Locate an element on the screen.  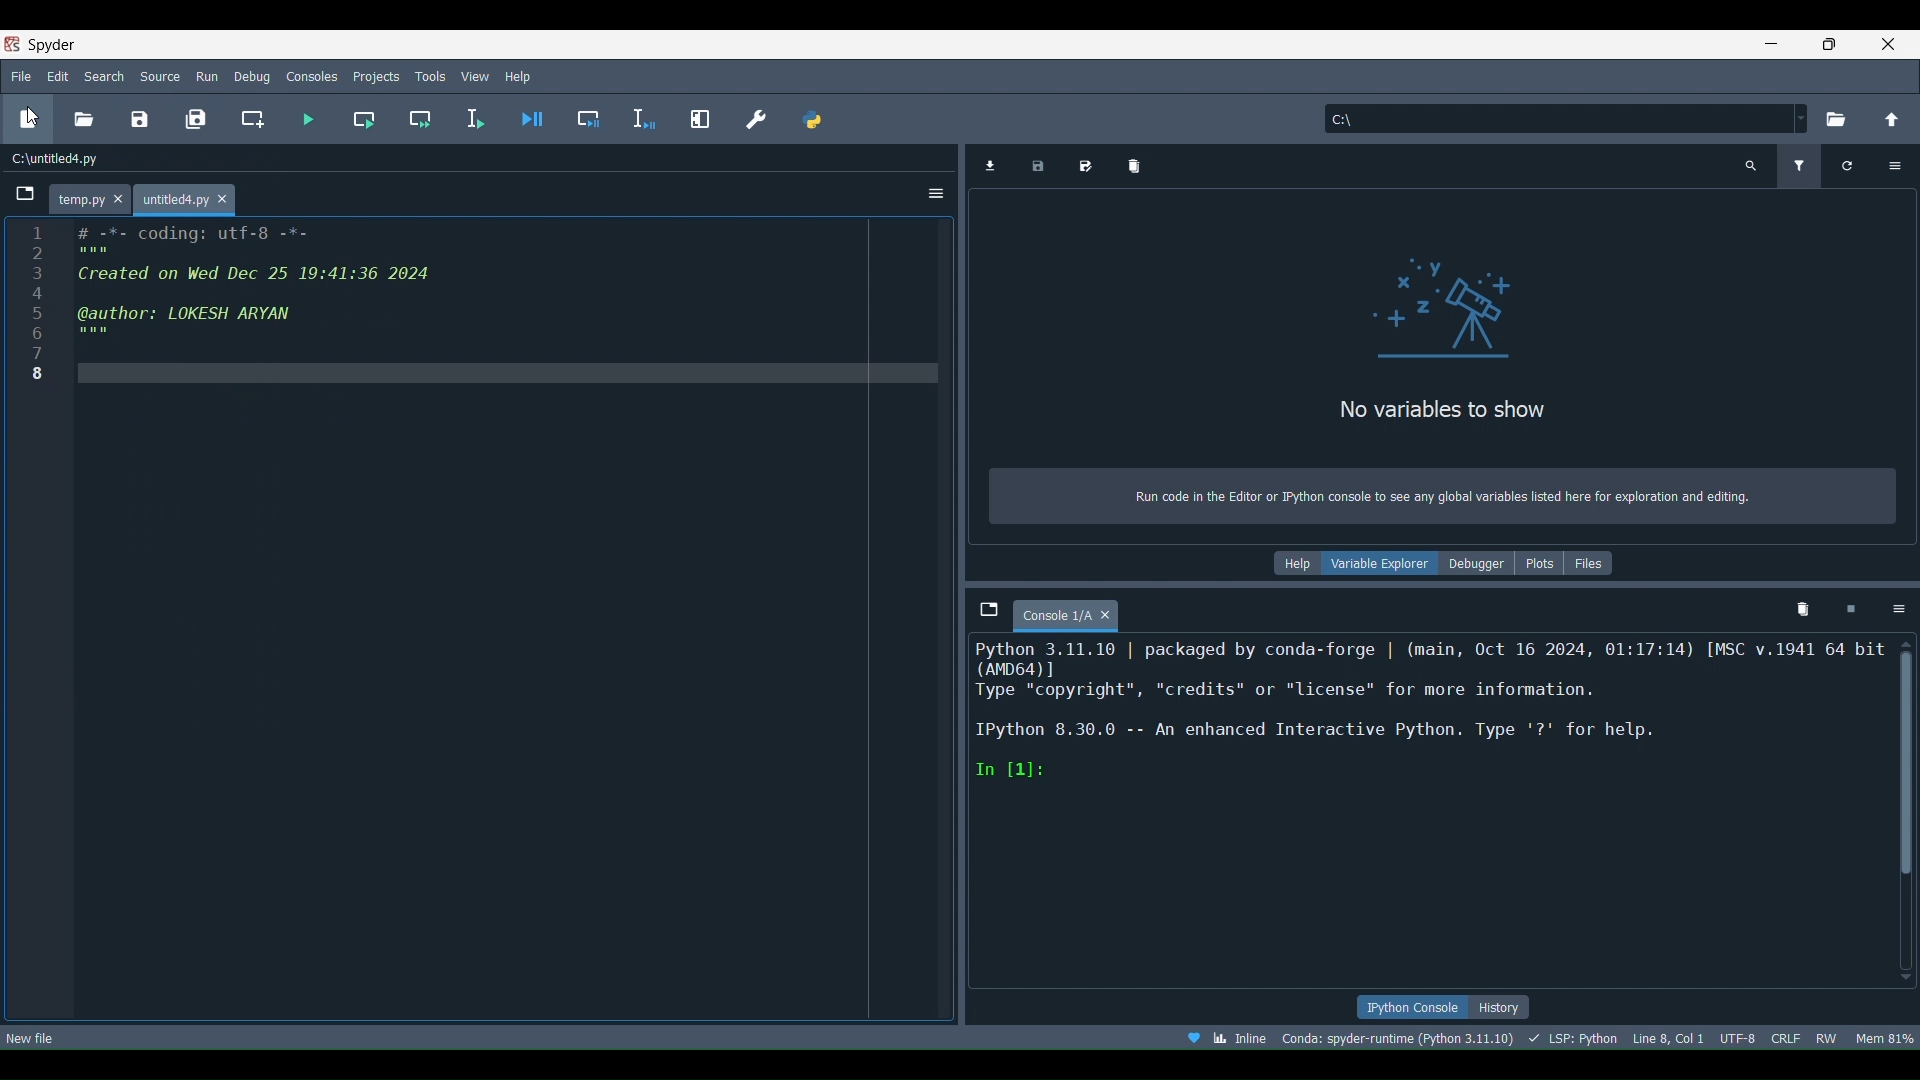
Refresh variables (Ctrl + F) is located at coordinates (1847, 165).